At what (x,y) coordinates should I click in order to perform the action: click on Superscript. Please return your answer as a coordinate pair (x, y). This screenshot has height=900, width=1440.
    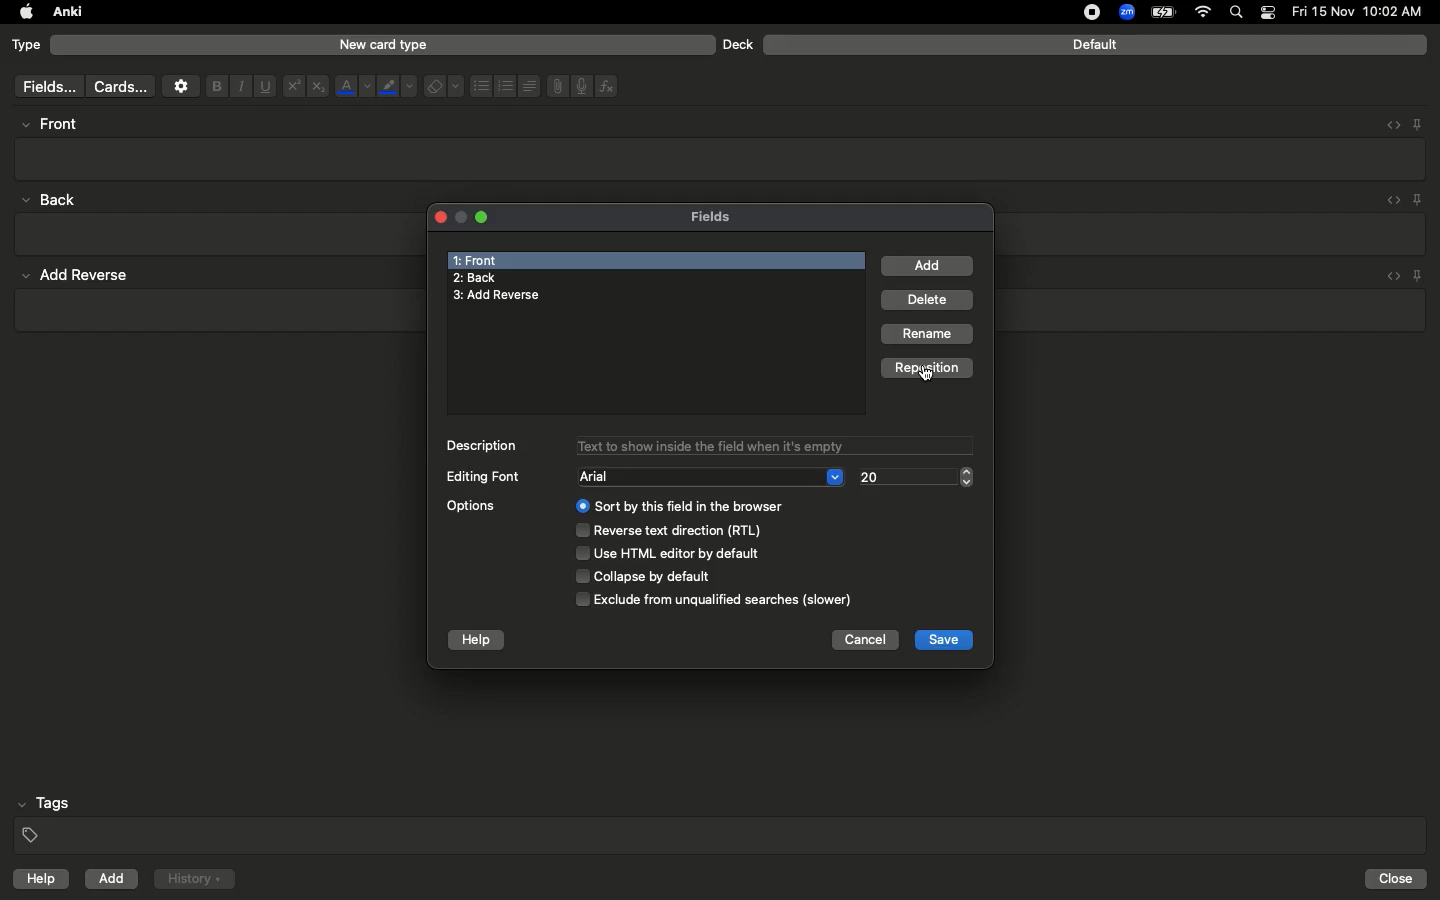
    Looking at the image, I should click on (292, 87).